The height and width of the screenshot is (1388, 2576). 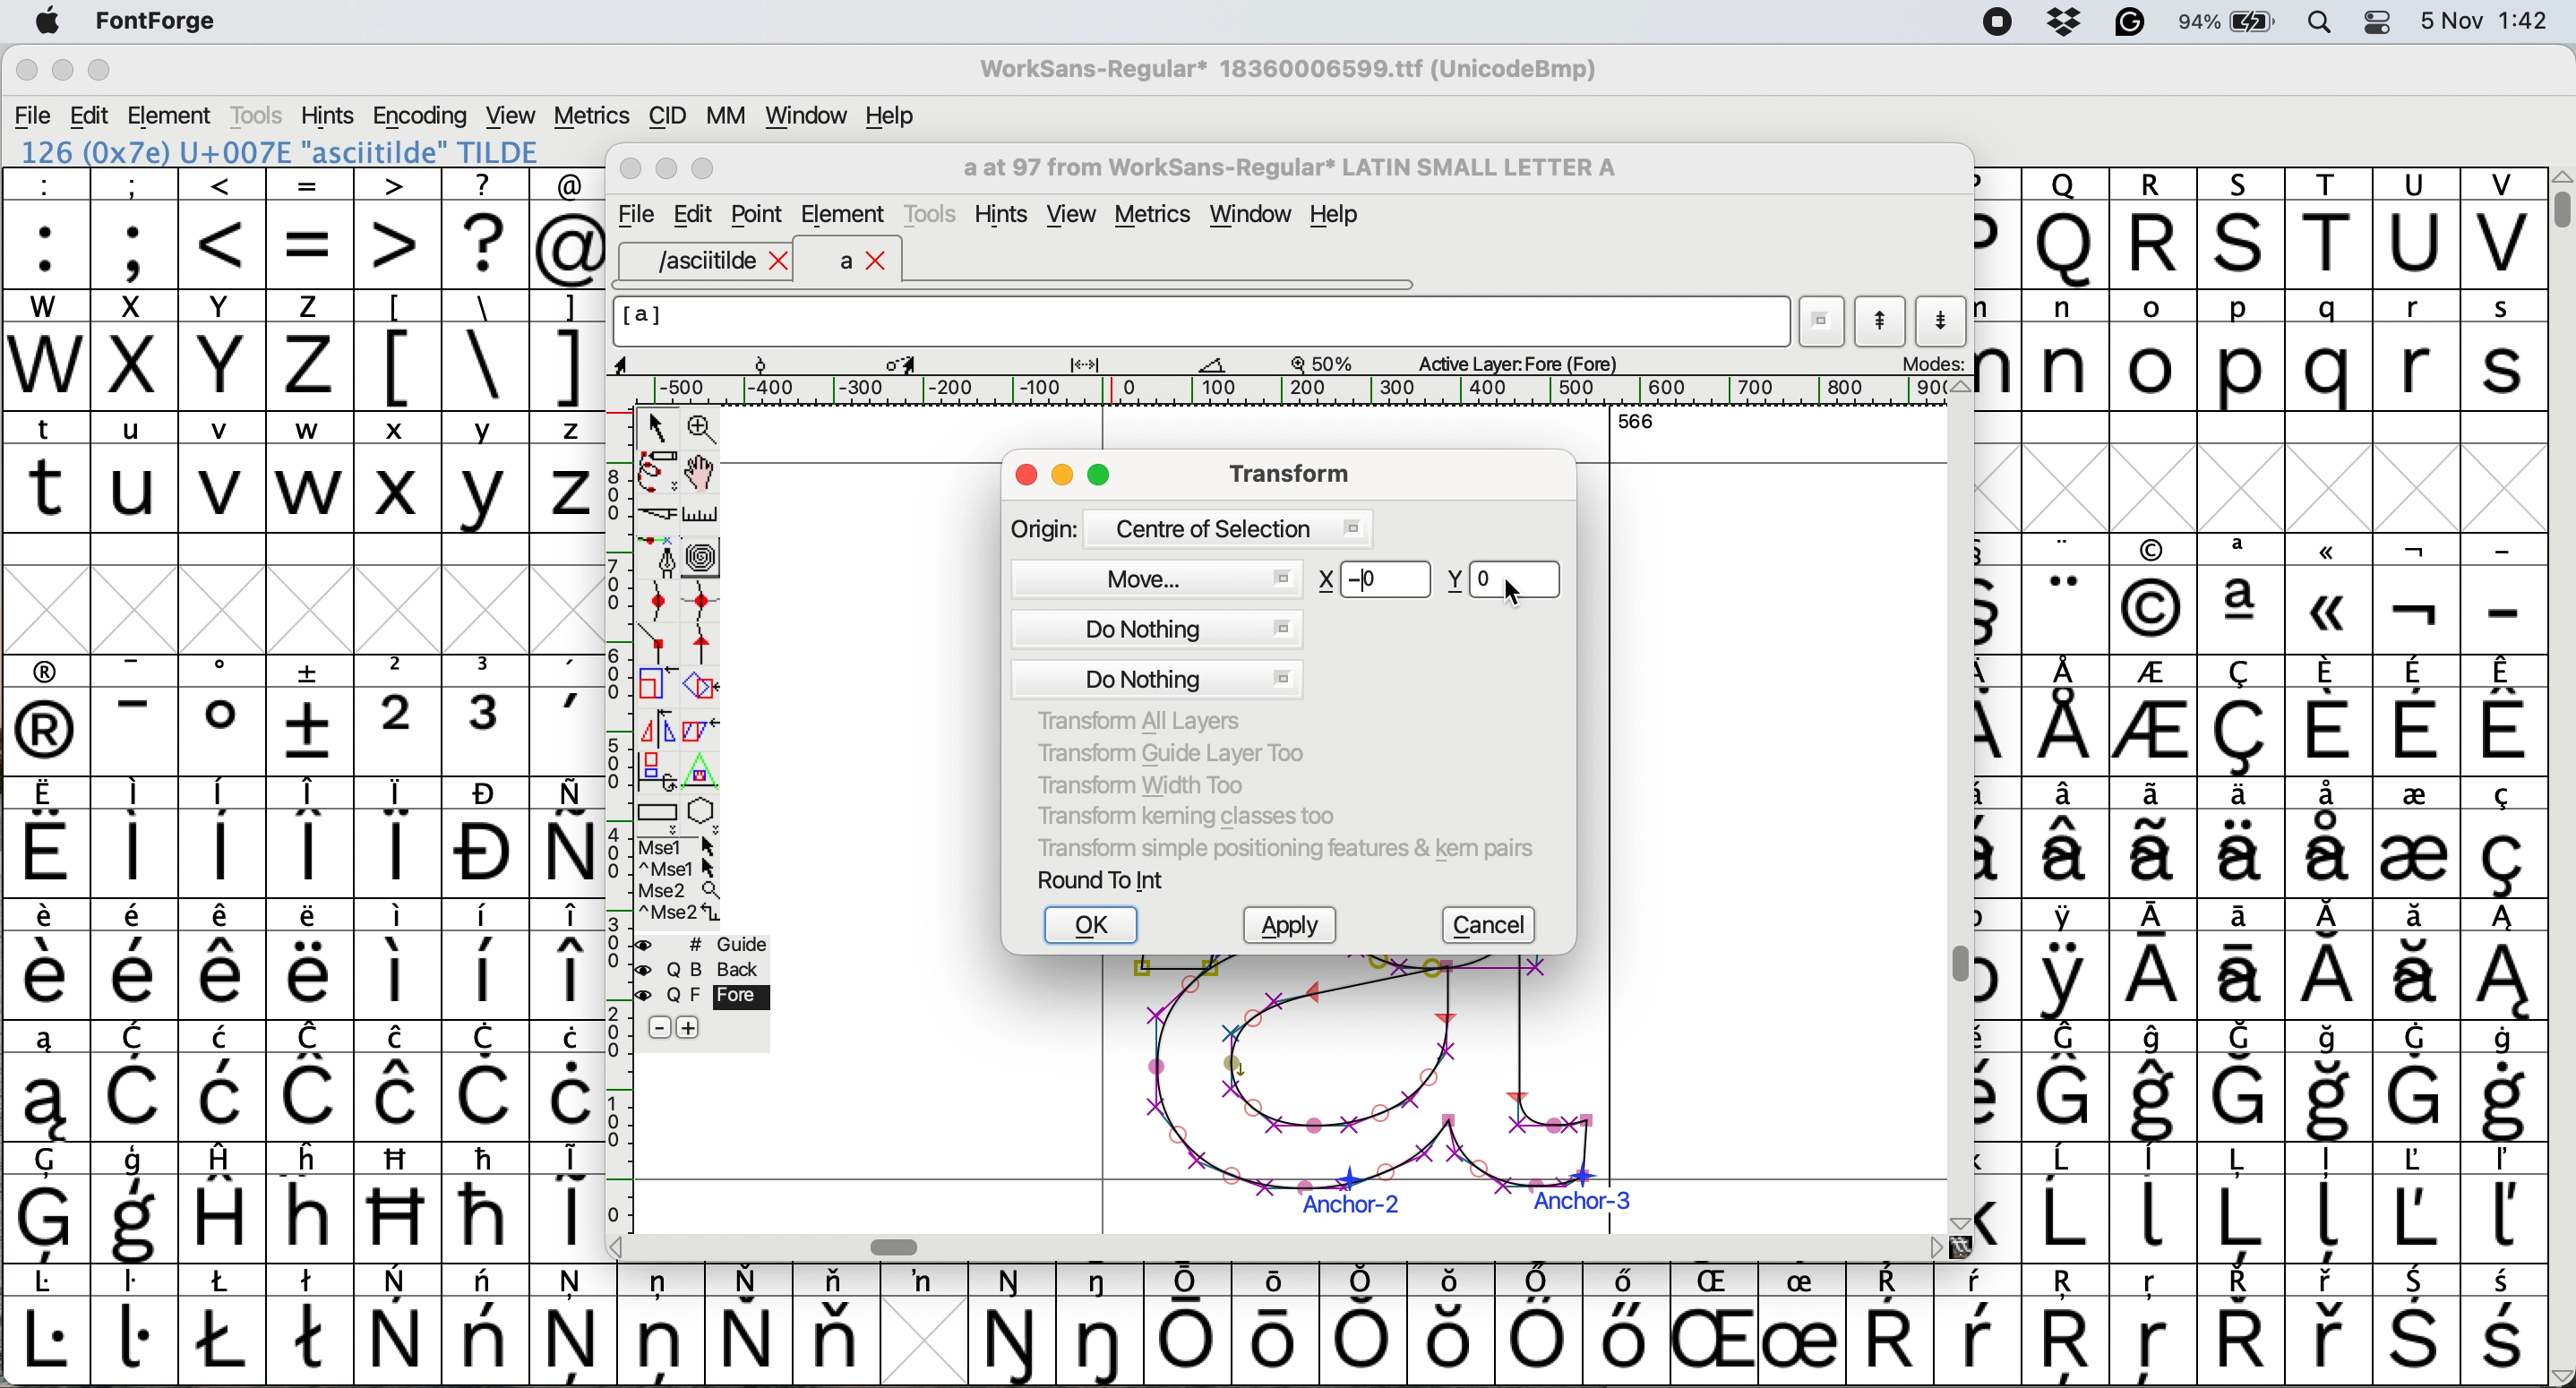 What do you see at coordinates (400, 837) in the screenshot?
I see `symbol` at bounding box center [400, 837].